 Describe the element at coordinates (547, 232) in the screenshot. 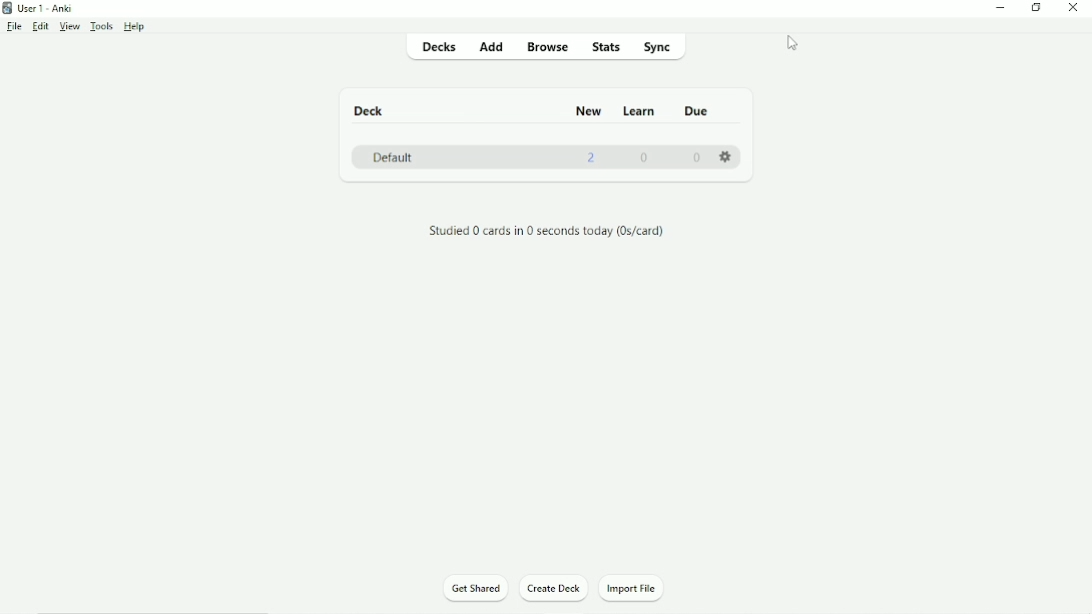

I see `Studied 0 cards in 0 seconds today.` at that location.